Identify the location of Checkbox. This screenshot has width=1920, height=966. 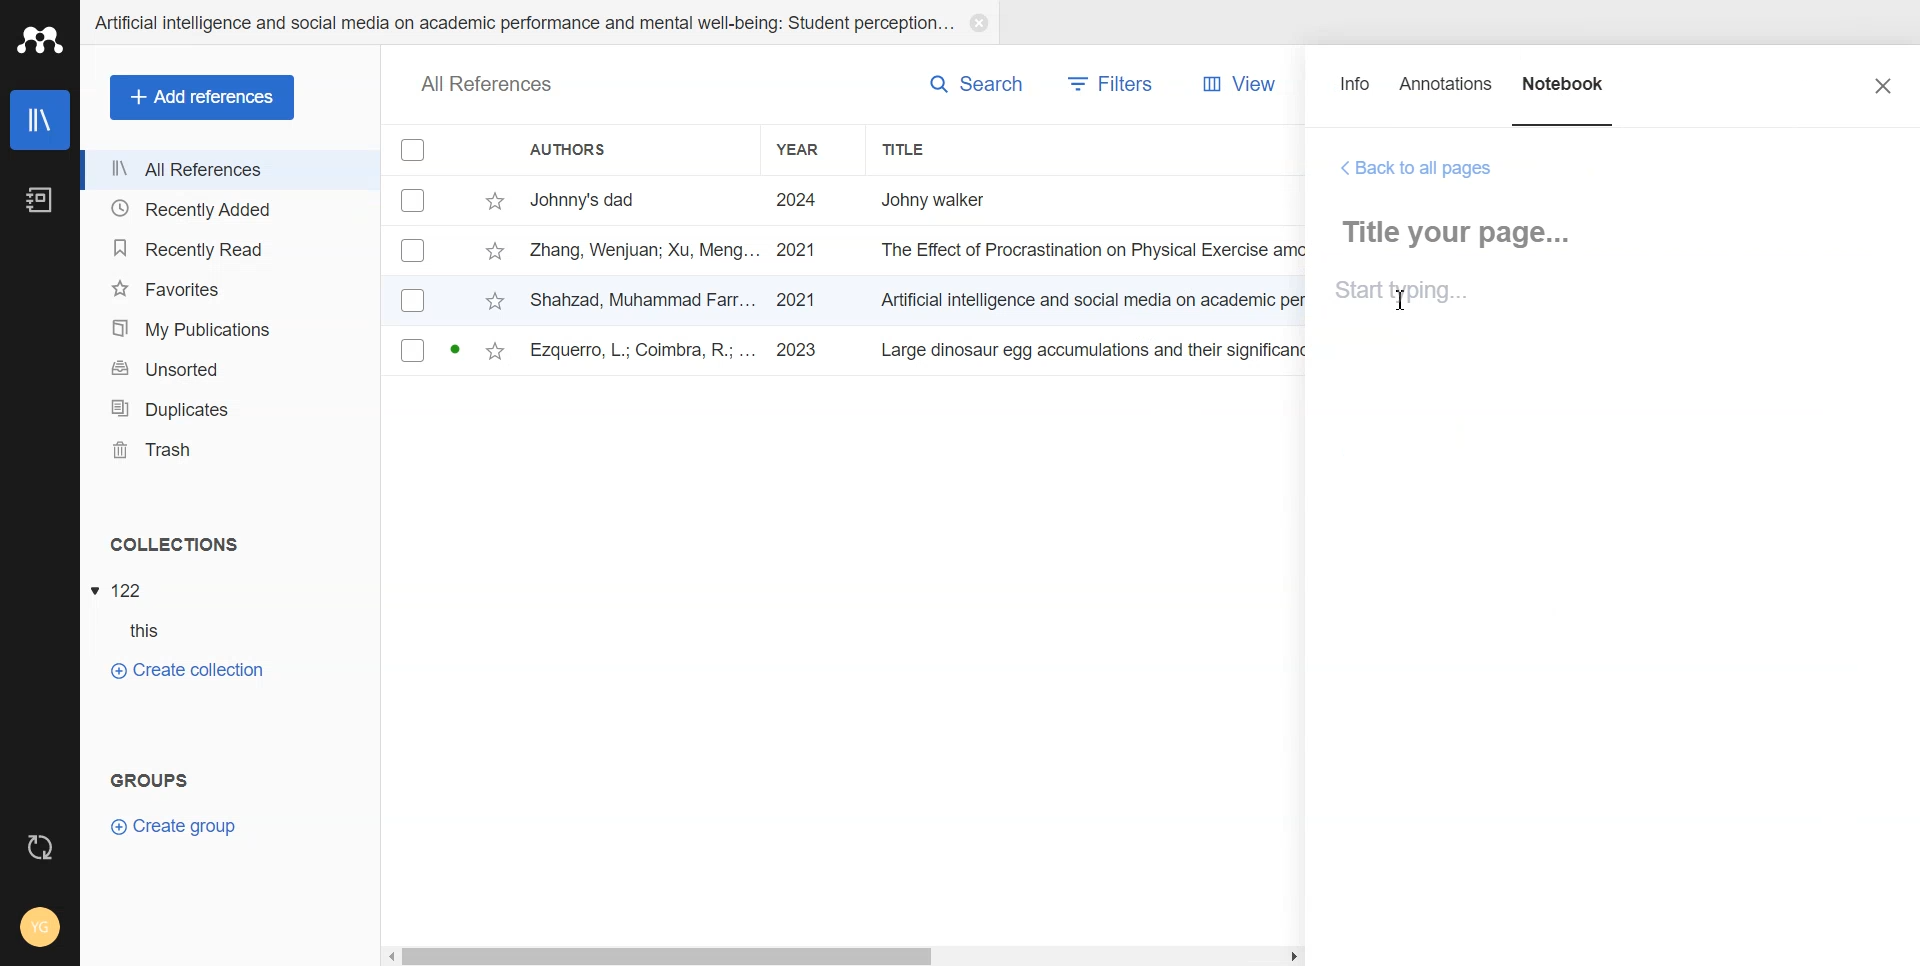
(416, 199).